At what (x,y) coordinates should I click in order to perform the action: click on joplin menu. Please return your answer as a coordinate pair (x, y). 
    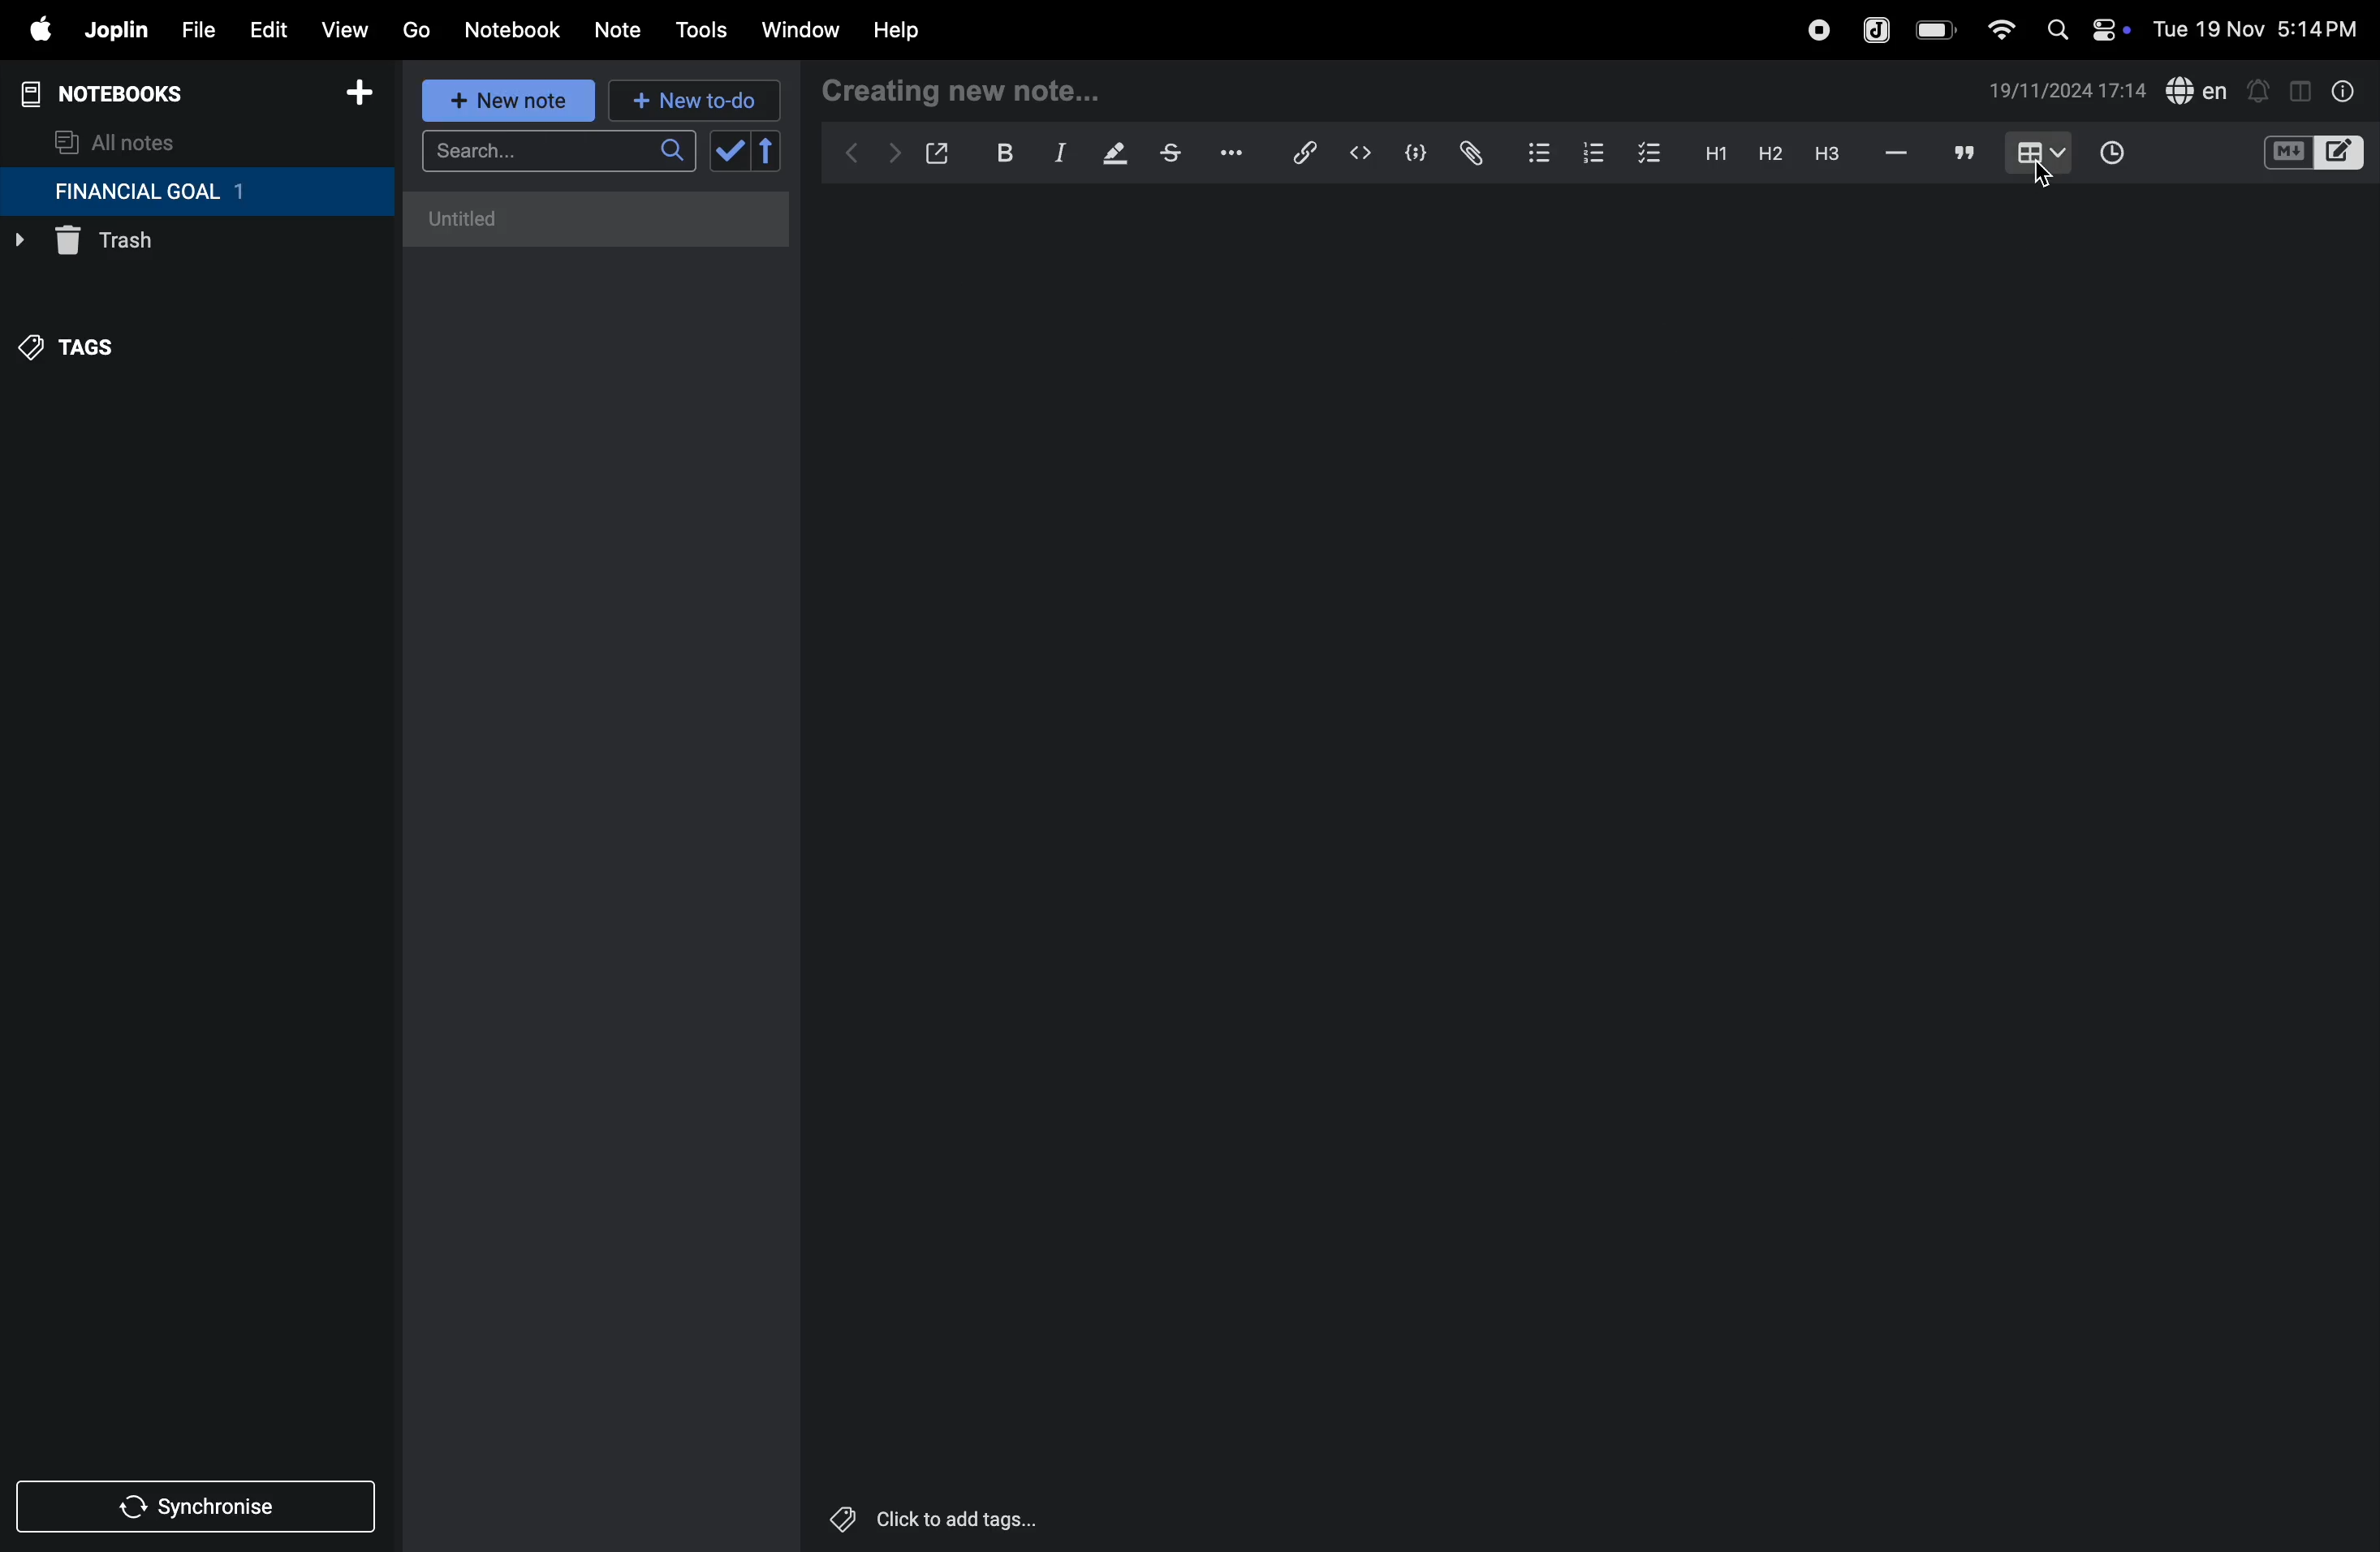
    Looking at the image, I should click on (112, 30).